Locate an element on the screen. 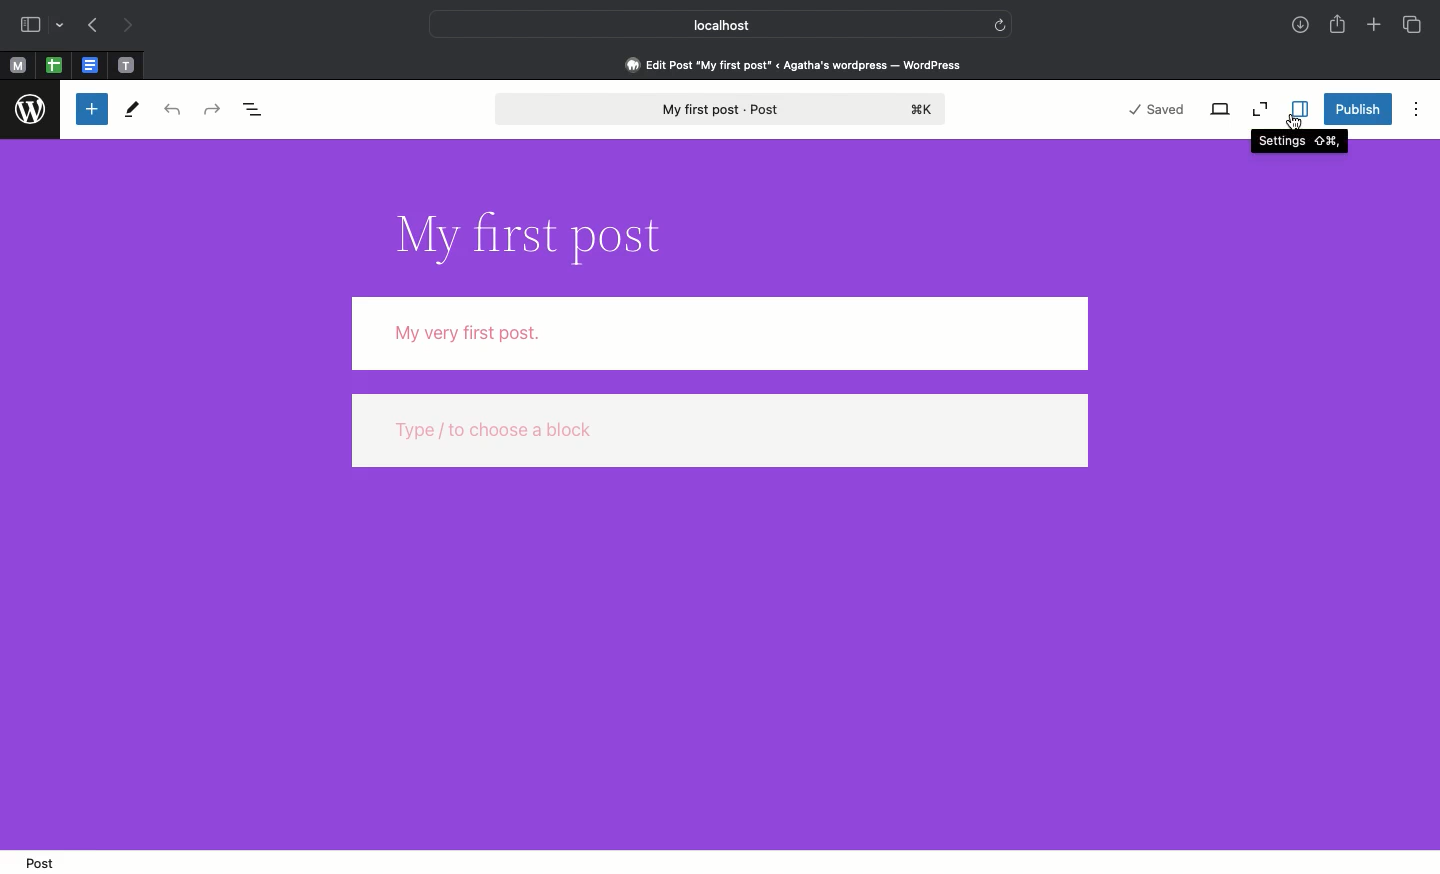 This screenshot has width=1440, height=874. Local host is located at coordinates (706, 22).